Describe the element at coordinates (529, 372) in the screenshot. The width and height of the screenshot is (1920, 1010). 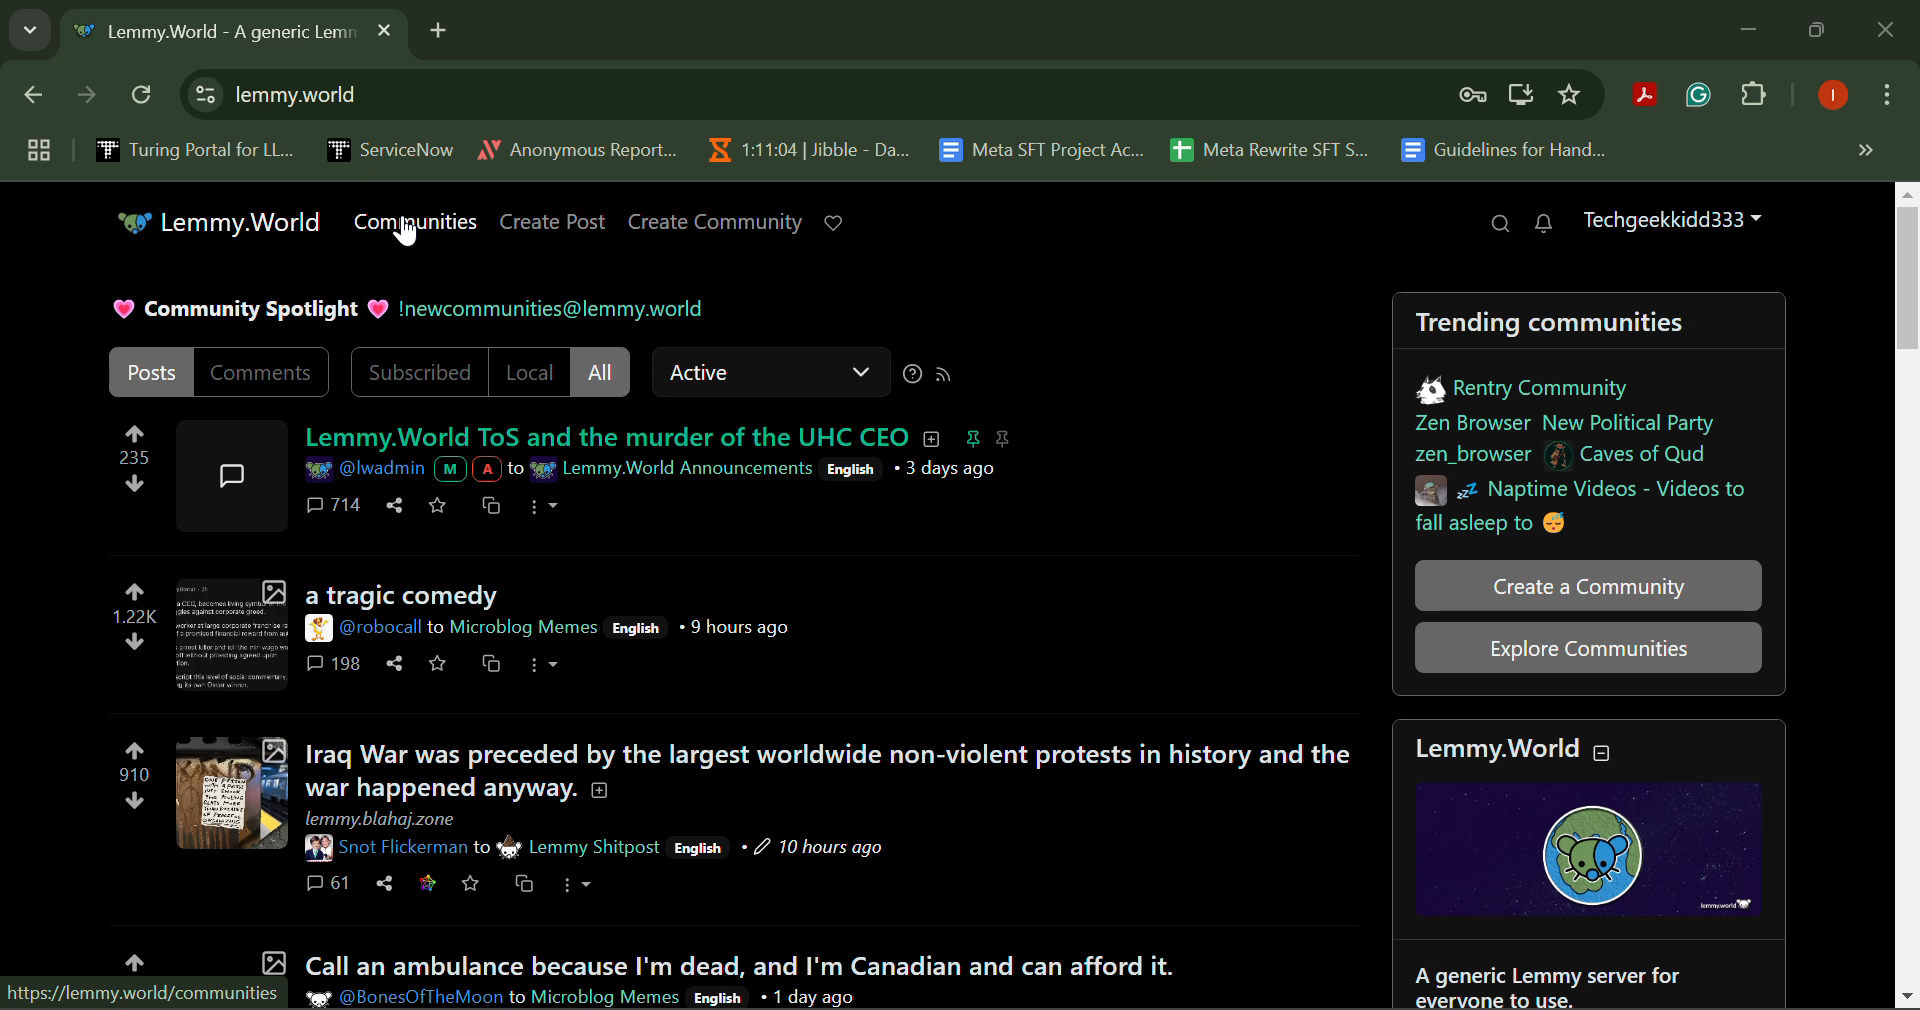
I see `Local Filter Unselected` at that location.